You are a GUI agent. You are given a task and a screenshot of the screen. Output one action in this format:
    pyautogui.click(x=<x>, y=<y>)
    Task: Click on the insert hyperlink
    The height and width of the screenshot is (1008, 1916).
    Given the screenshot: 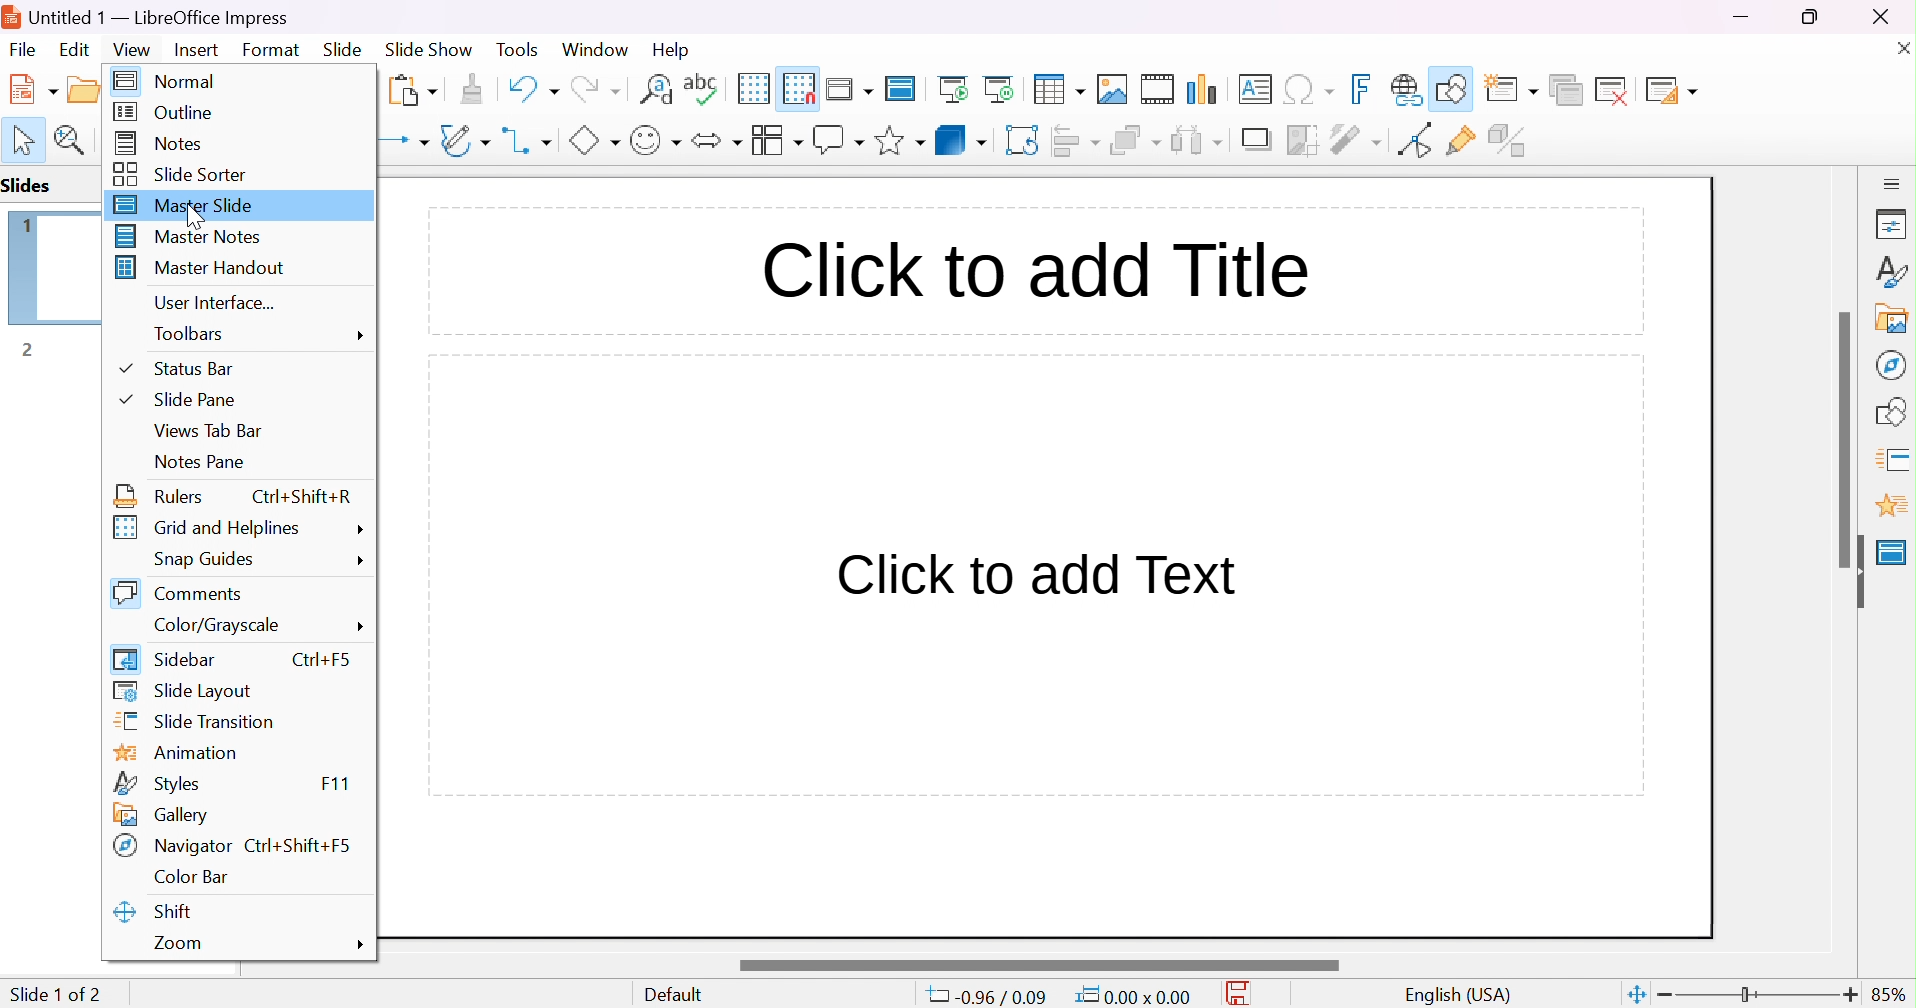 What is the action you would take?
    pyautogui.click(x=1407, y=89)
    